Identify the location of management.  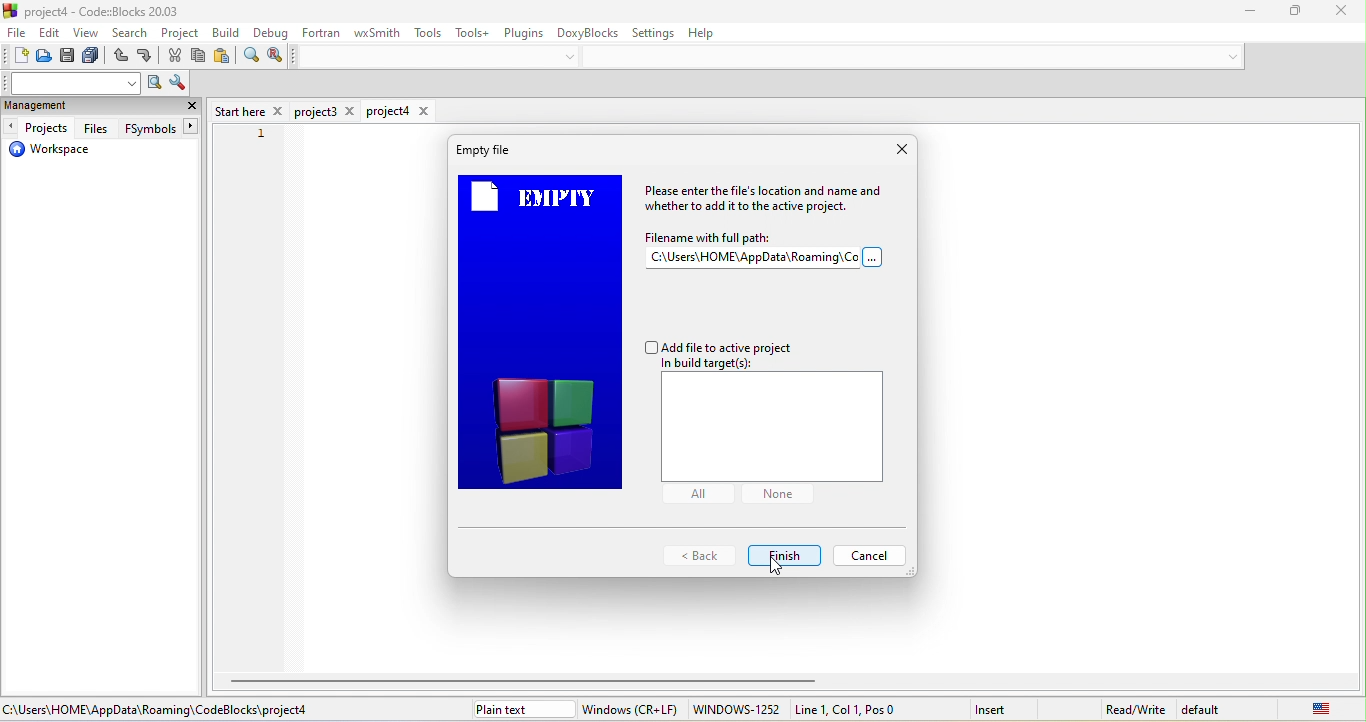
(61, 107).